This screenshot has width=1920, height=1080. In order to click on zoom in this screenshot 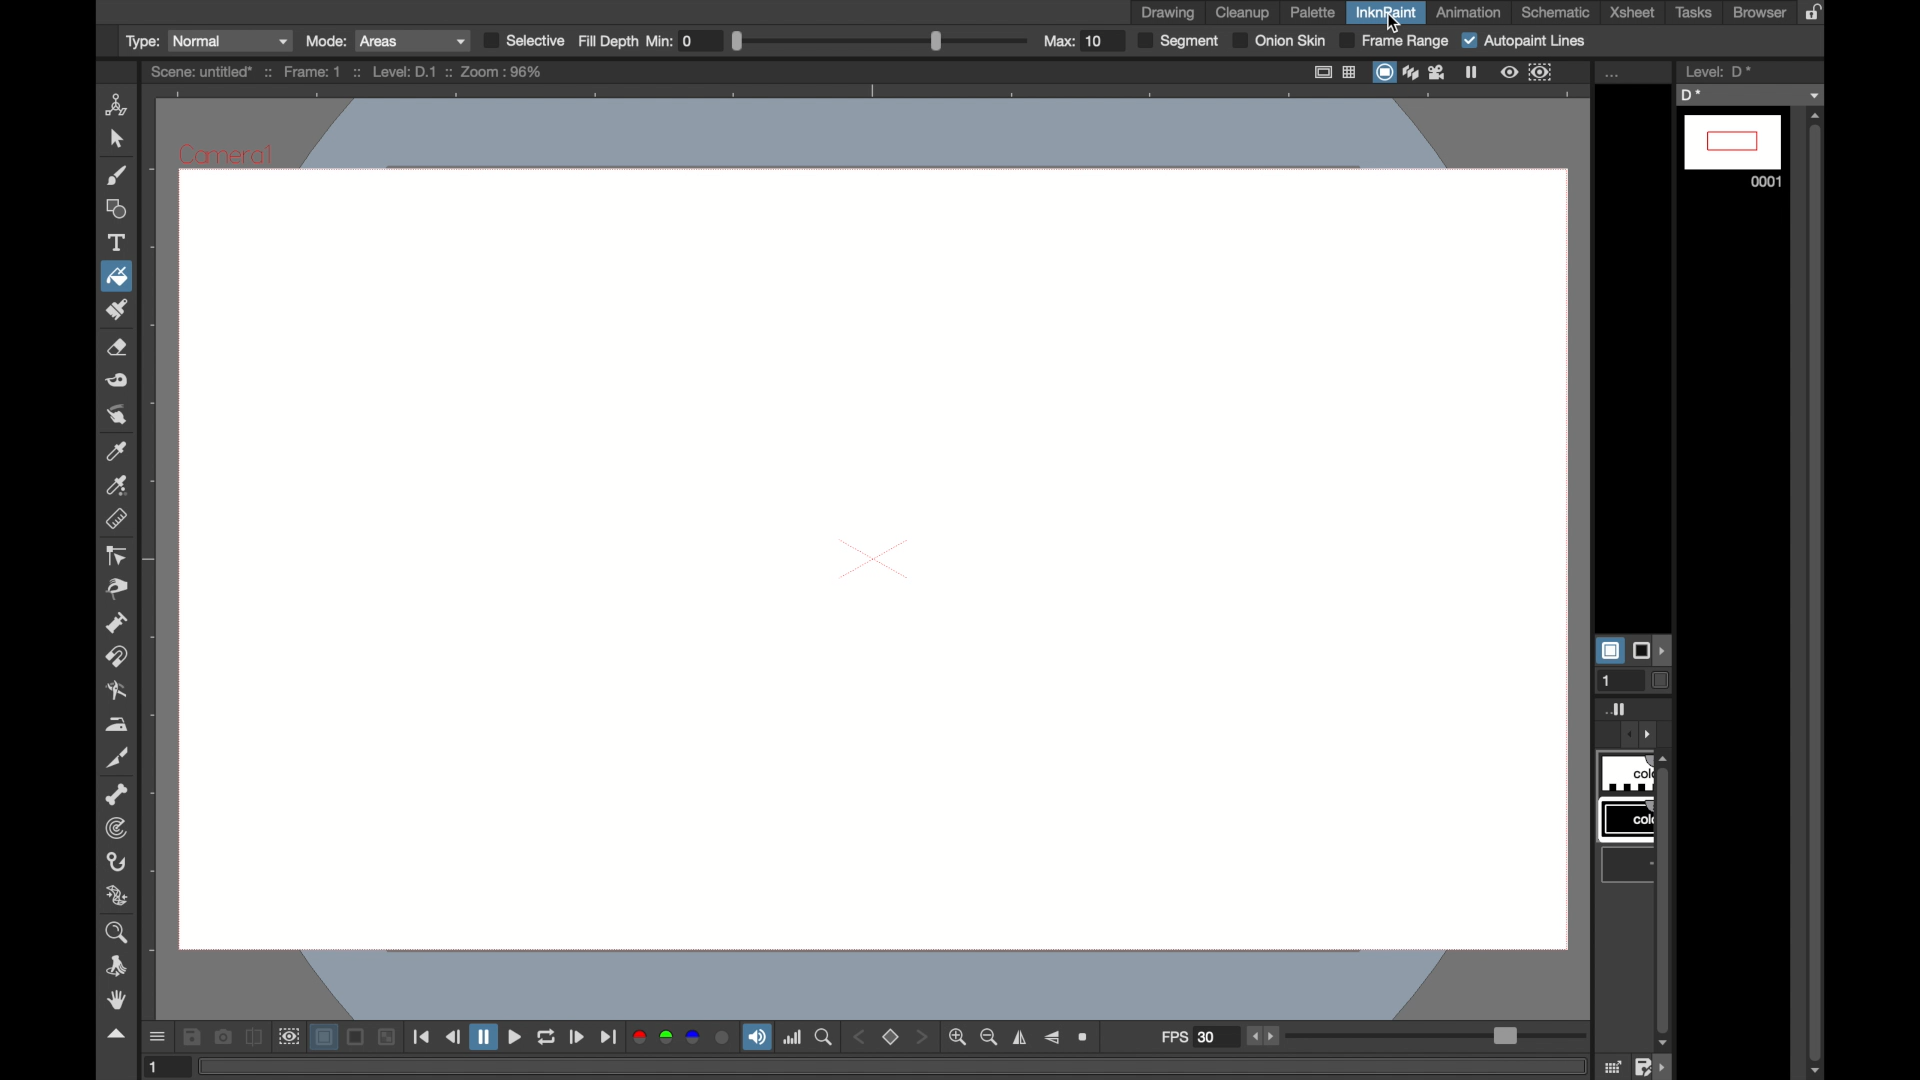, I will do `click(115, 933)`.